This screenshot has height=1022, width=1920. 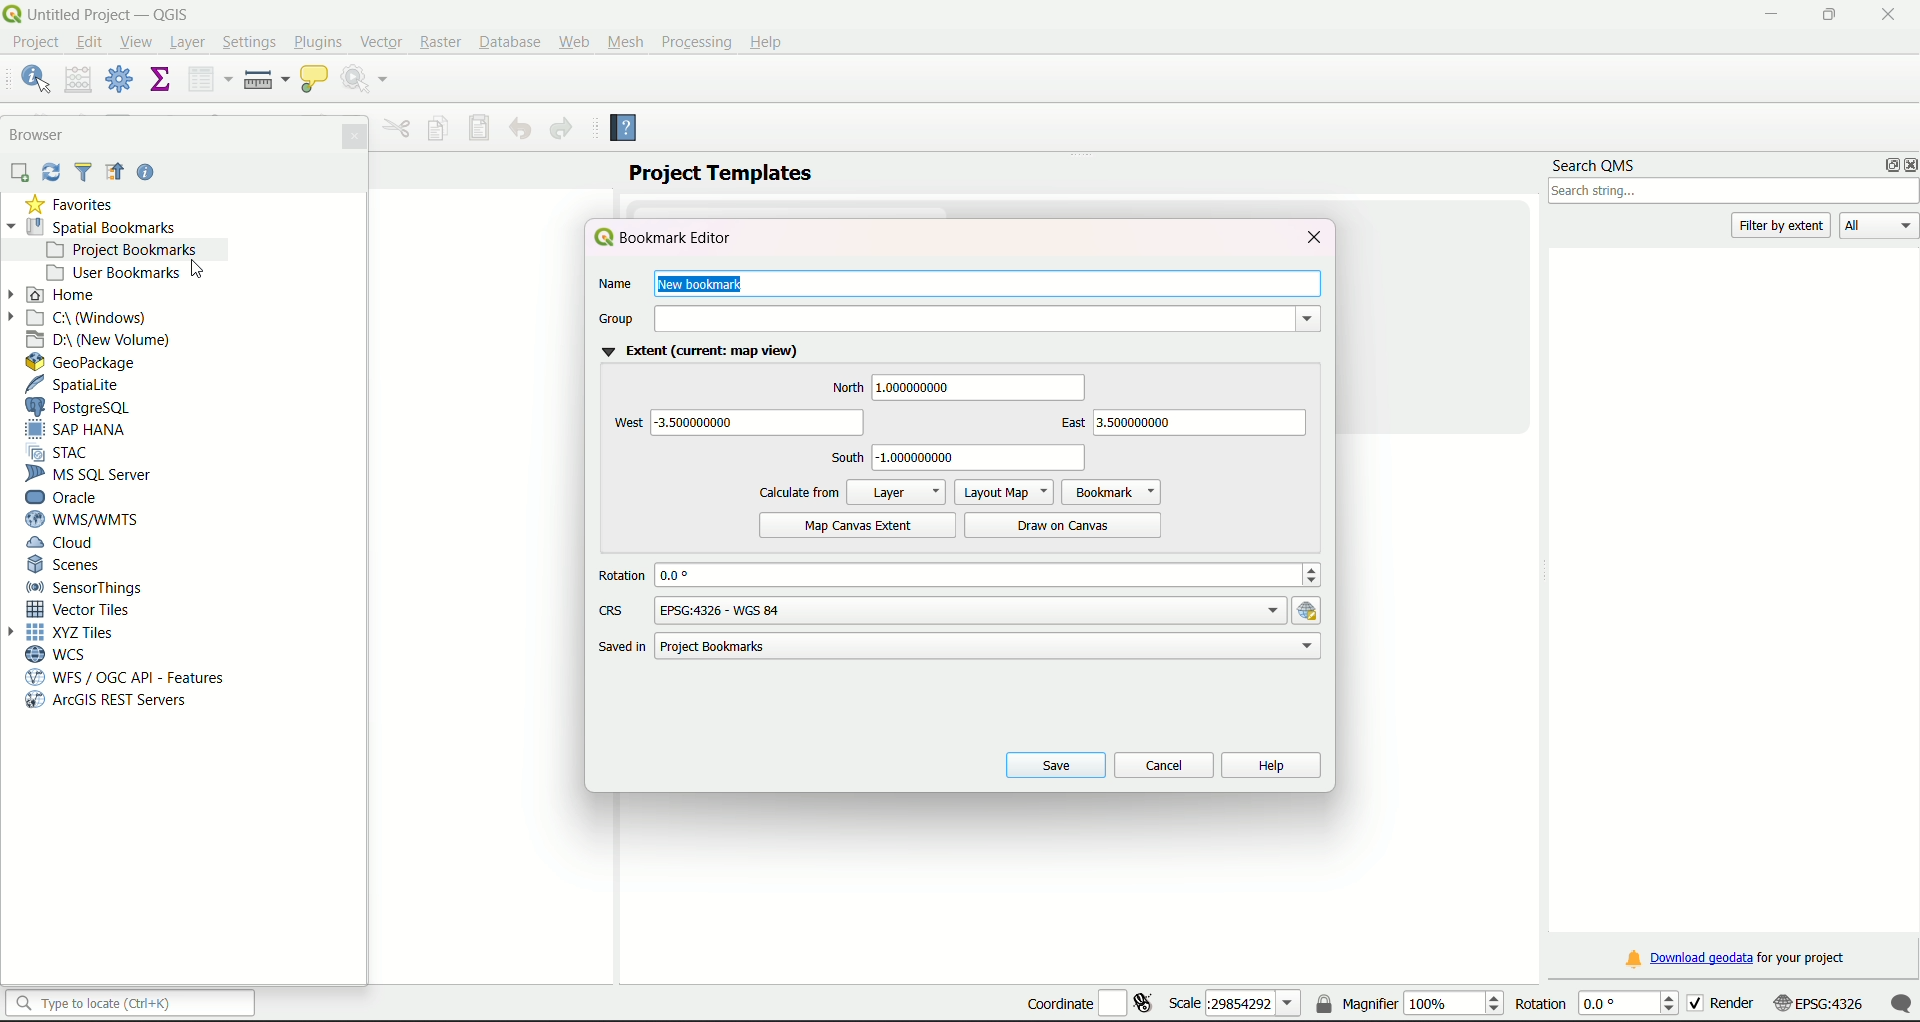 I want to click on Sync, so click(x=52, y=172).